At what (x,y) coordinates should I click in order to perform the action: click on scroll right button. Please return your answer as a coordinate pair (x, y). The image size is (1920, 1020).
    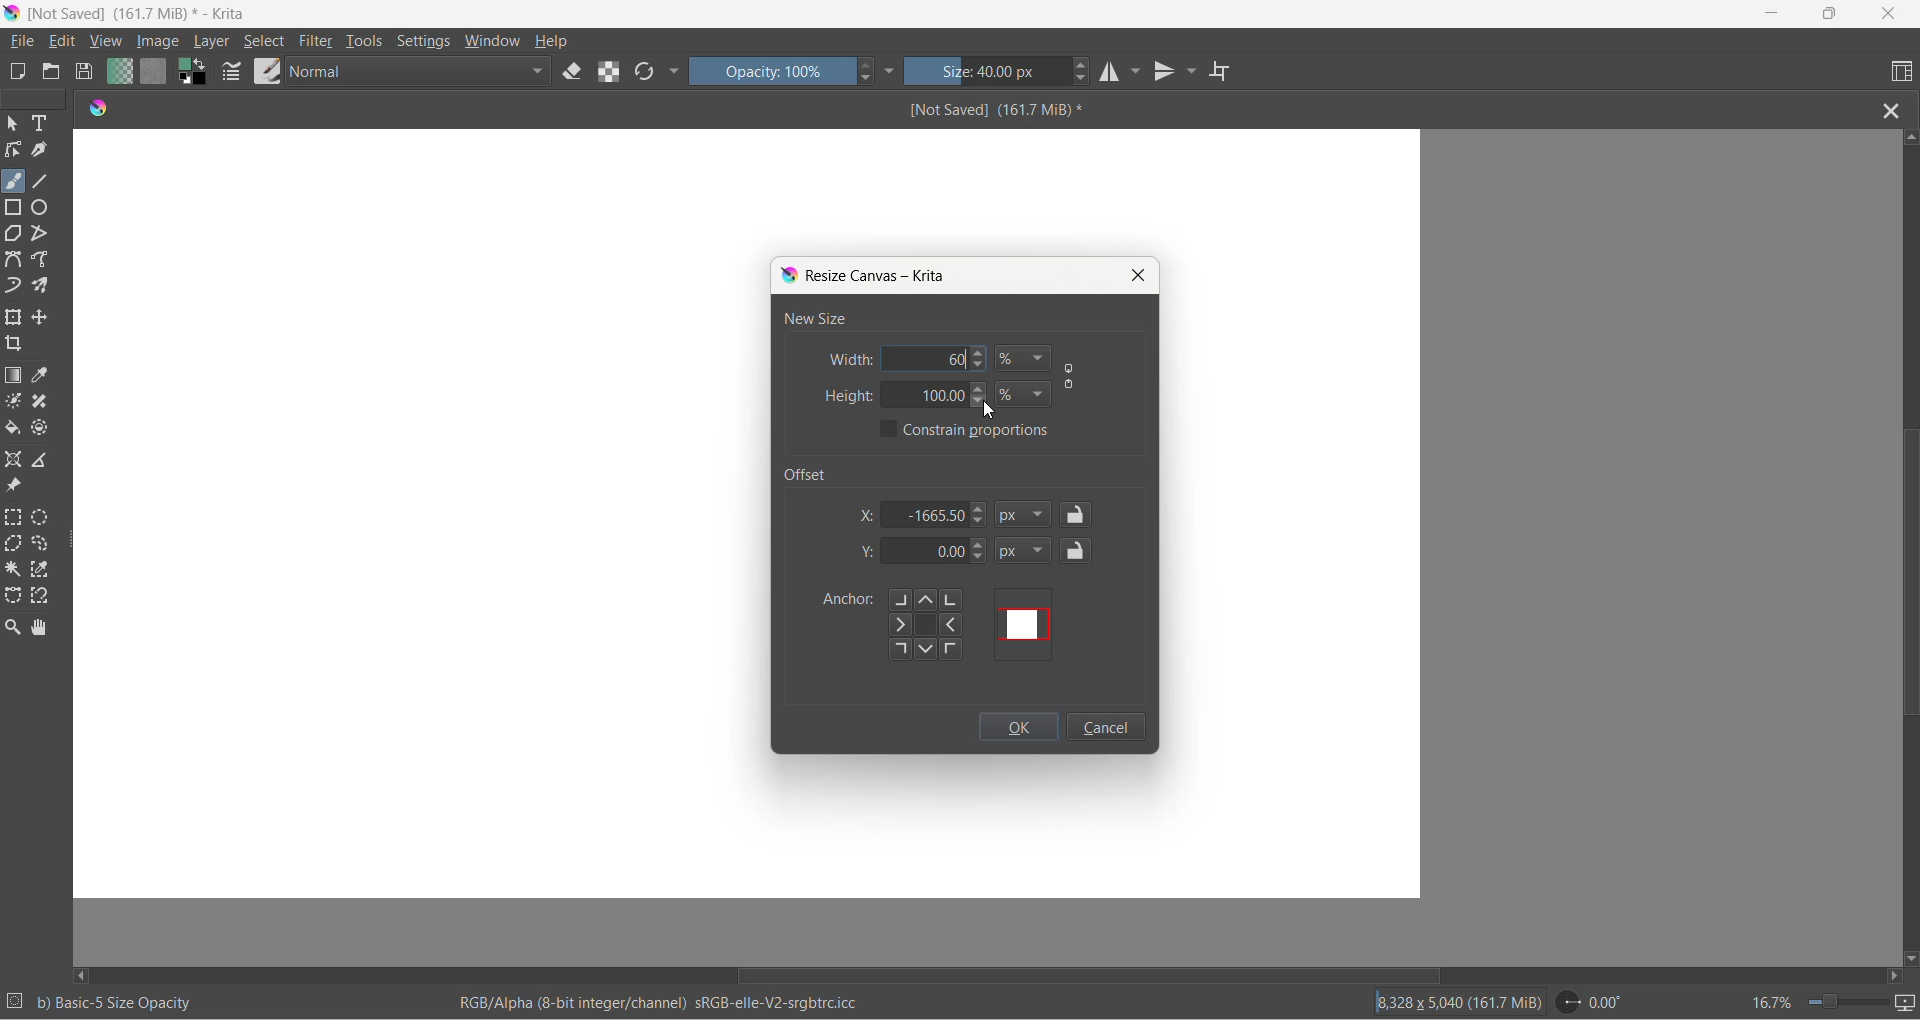
    Looking at the image, I should click on (1892, 976).